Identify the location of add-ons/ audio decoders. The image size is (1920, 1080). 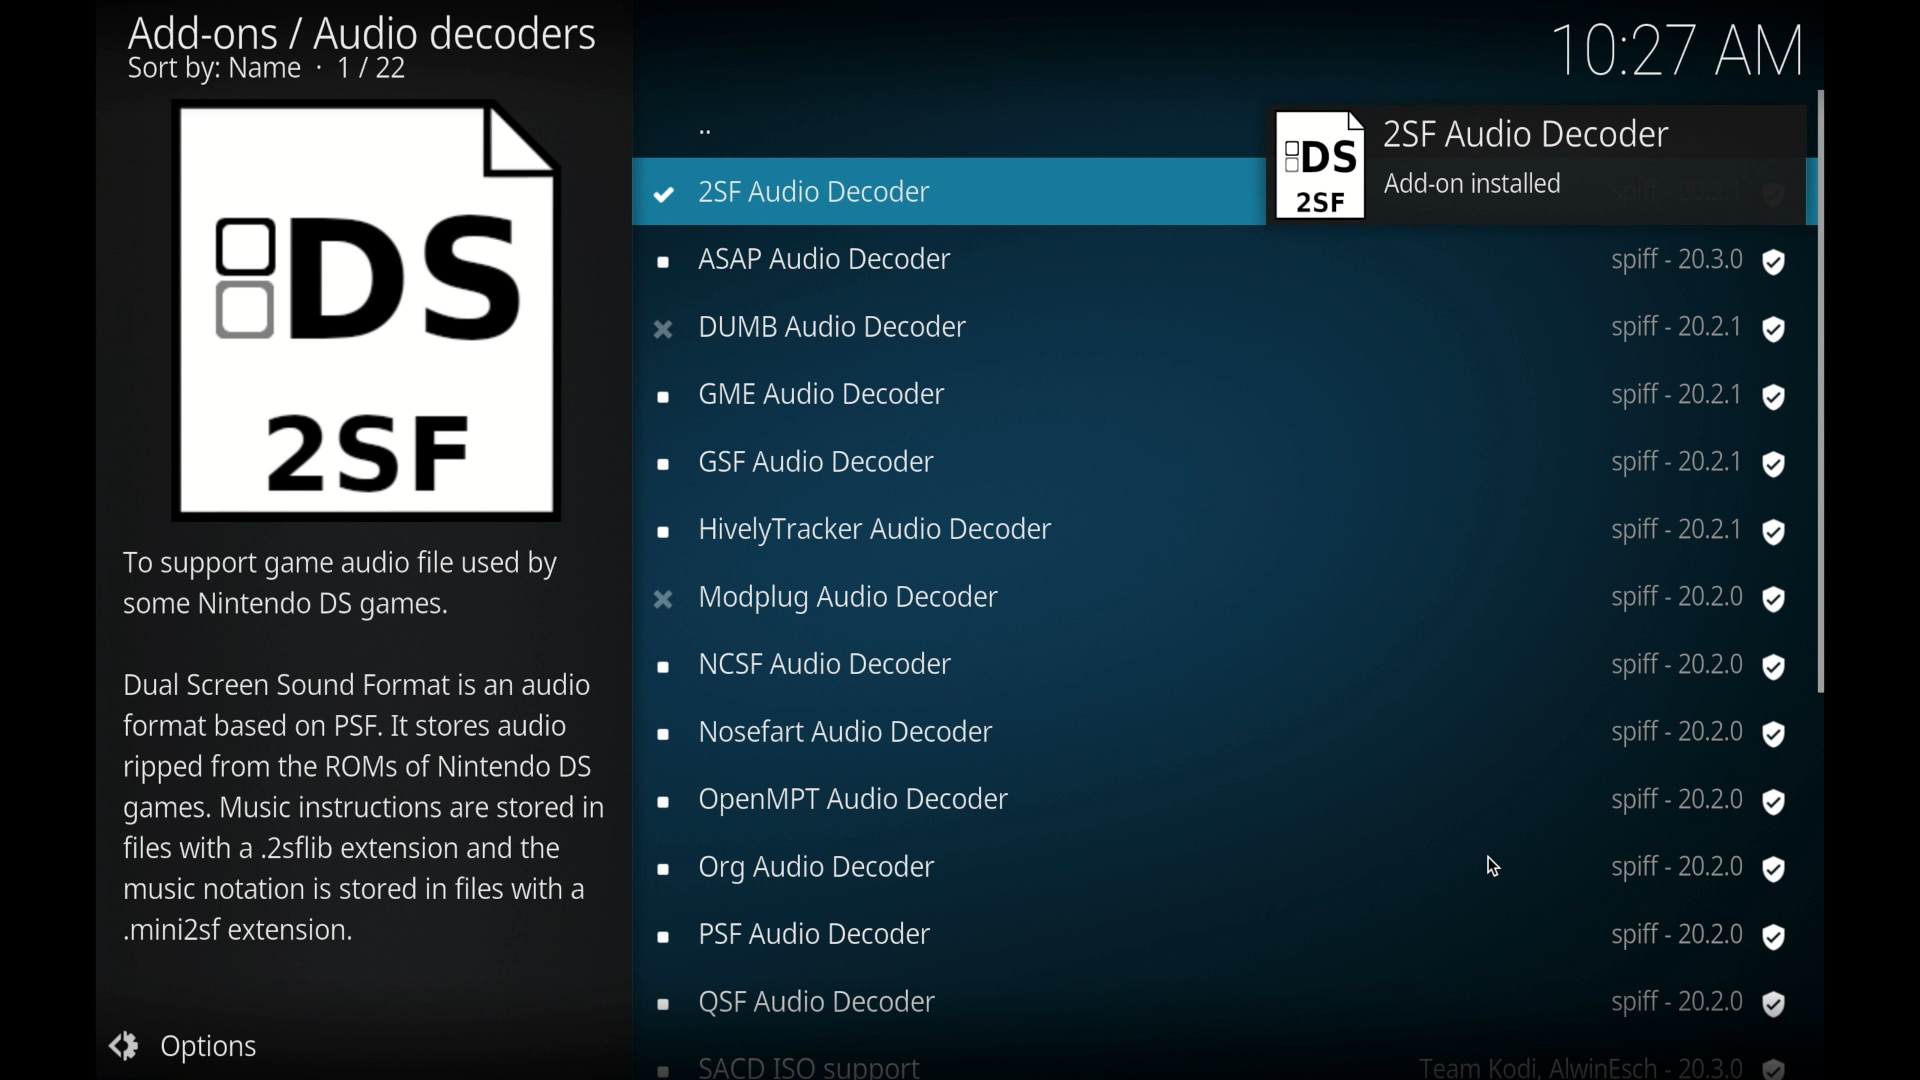
(362, 50).